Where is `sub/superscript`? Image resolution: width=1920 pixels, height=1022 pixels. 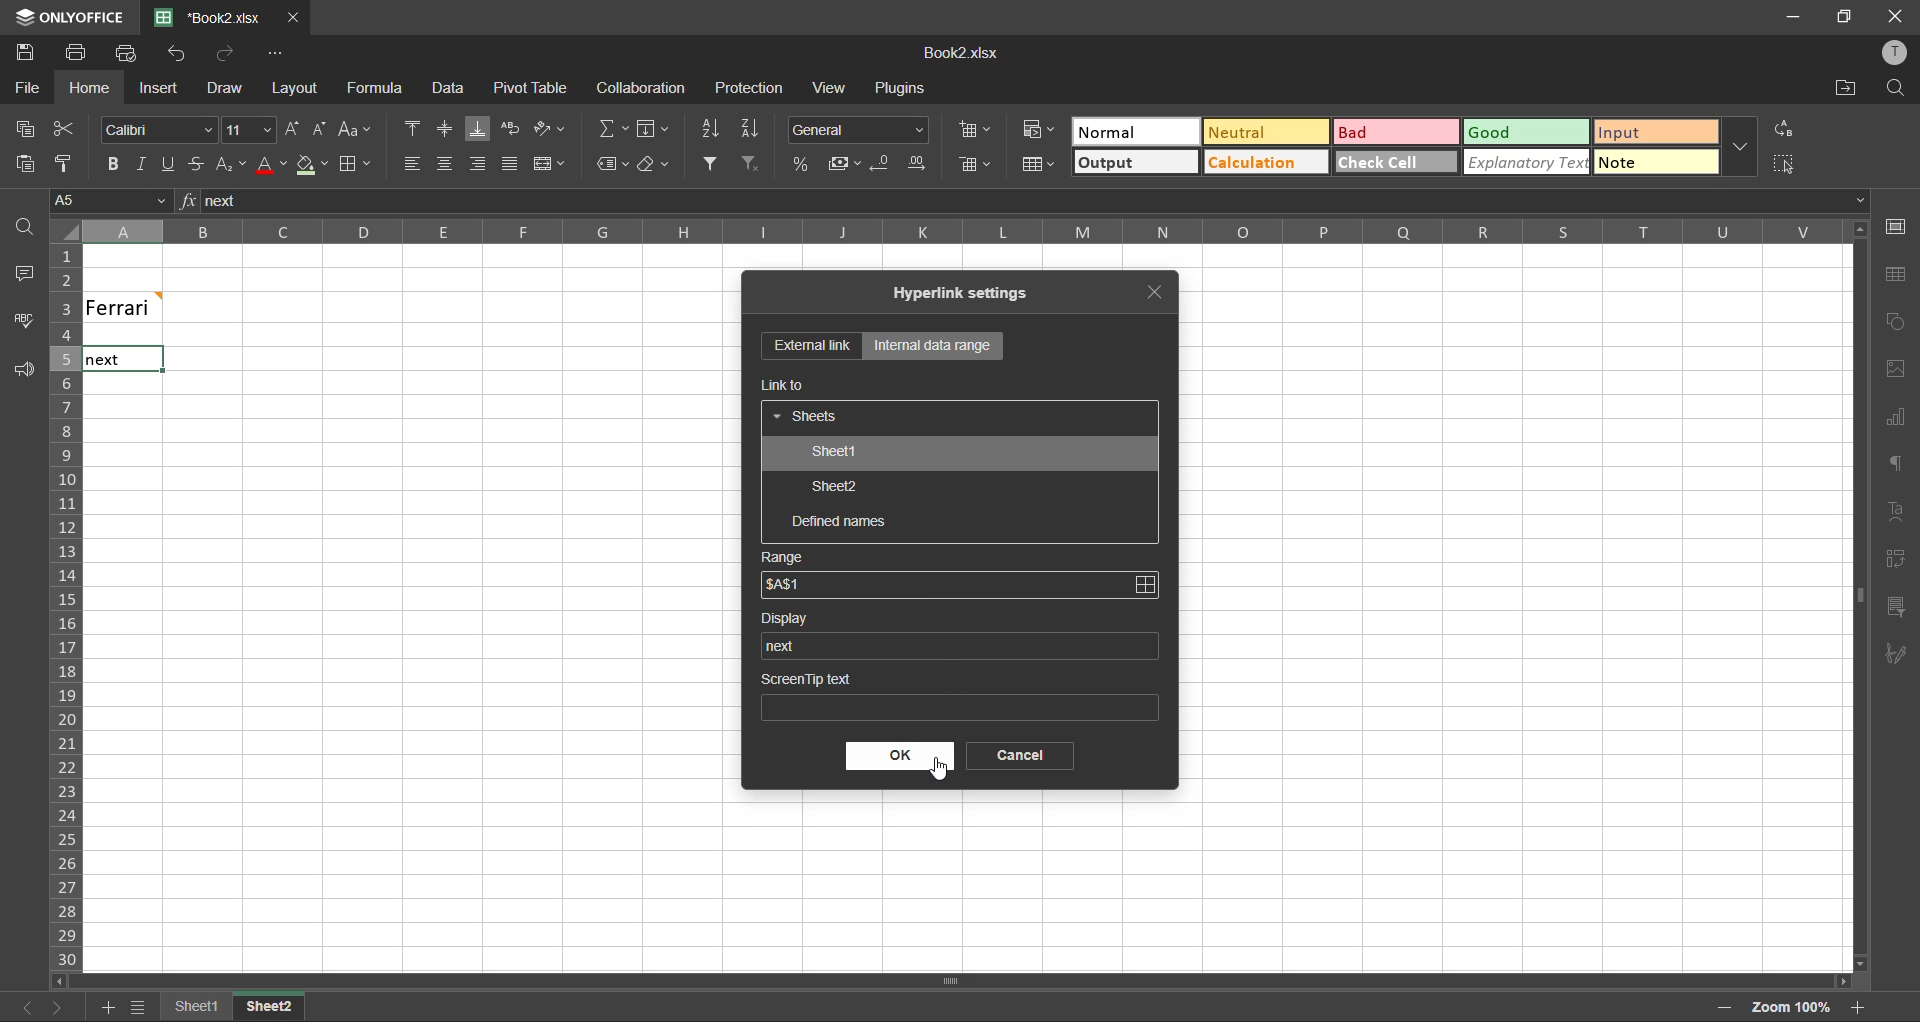 sub/superscript is located at coordinates (231, 161).